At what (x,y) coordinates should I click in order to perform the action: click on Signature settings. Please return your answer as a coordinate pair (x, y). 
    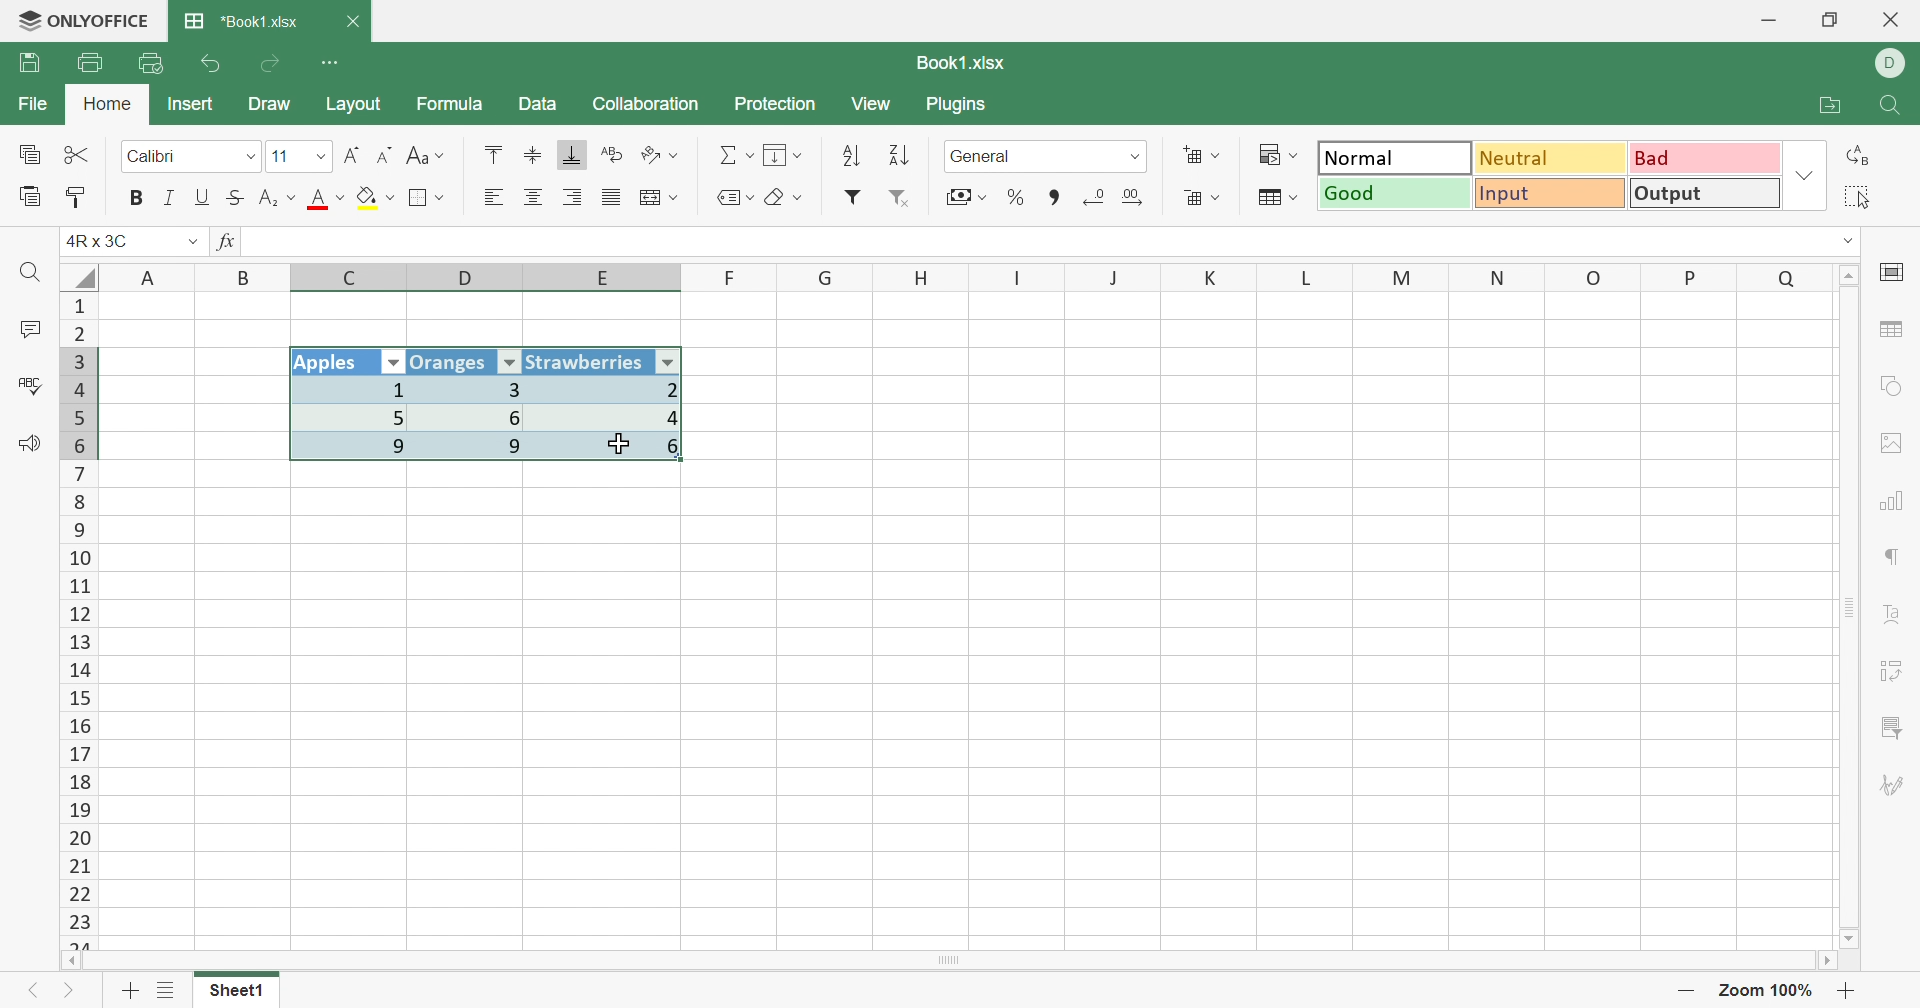
    Looking at the image, I should click on (1892, 786).